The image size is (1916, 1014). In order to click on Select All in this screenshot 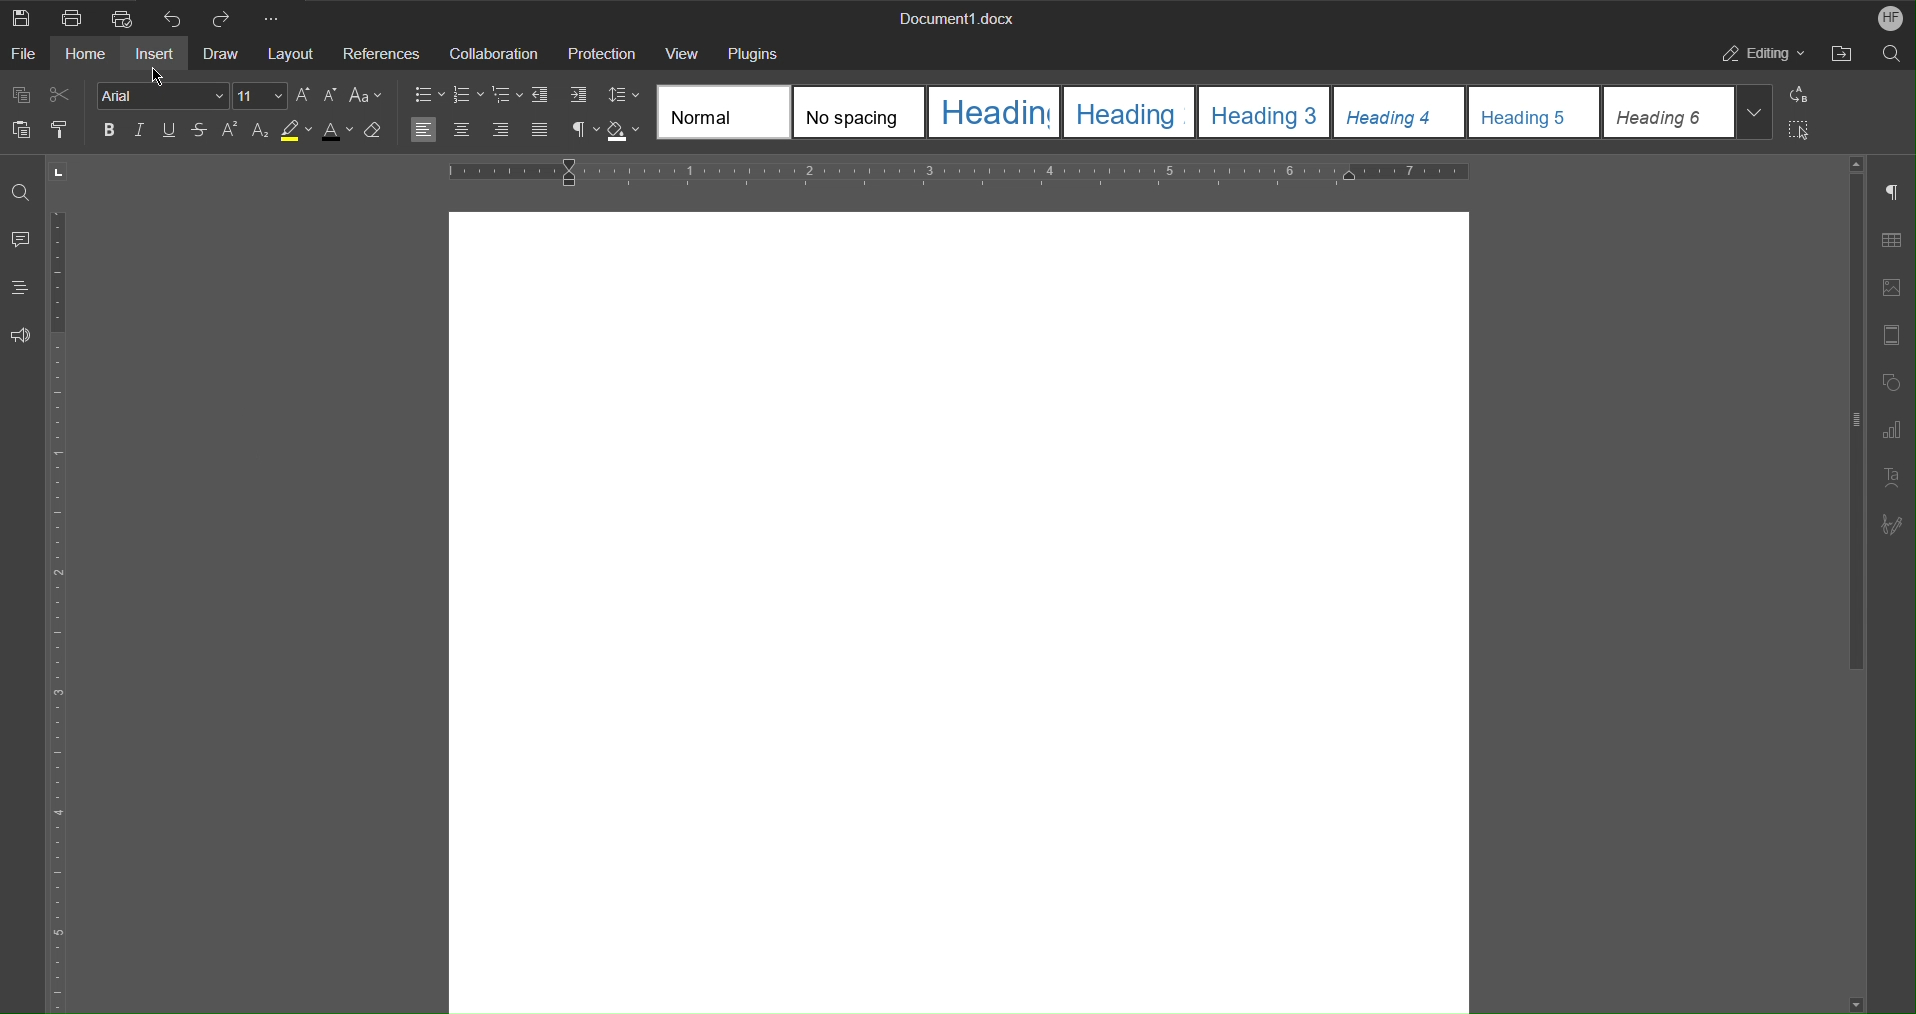, I will do `click(1801, 131)`.